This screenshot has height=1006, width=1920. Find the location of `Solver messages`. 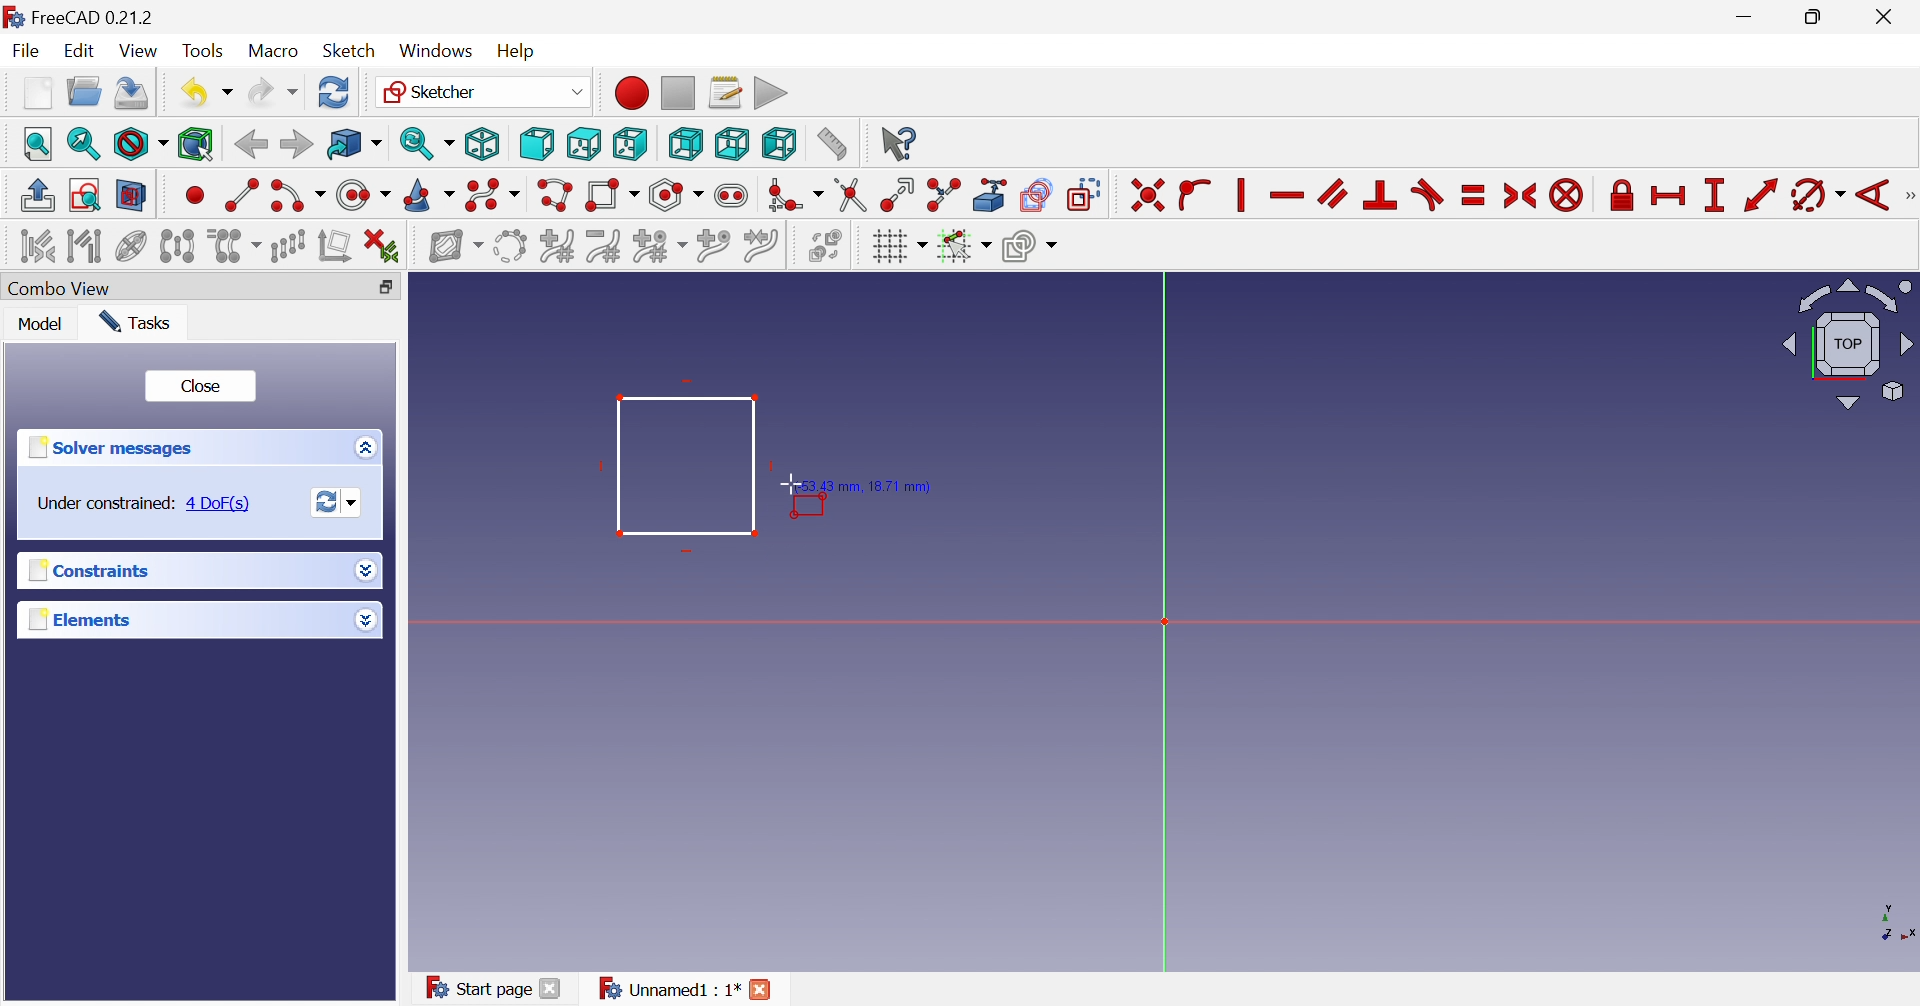

Solver messages is located at coordinates (108, 448).